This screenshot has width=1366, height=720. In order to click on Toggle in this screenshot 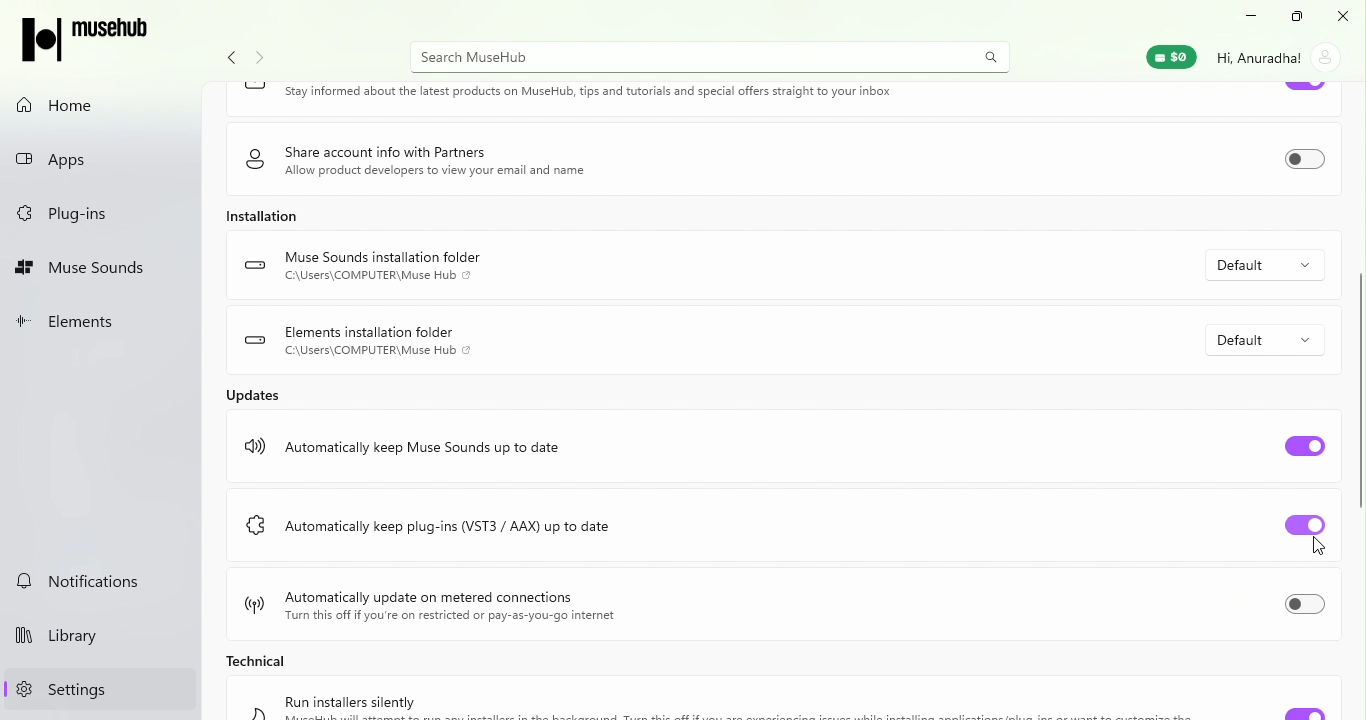, I will do `click(1303, 89)`.